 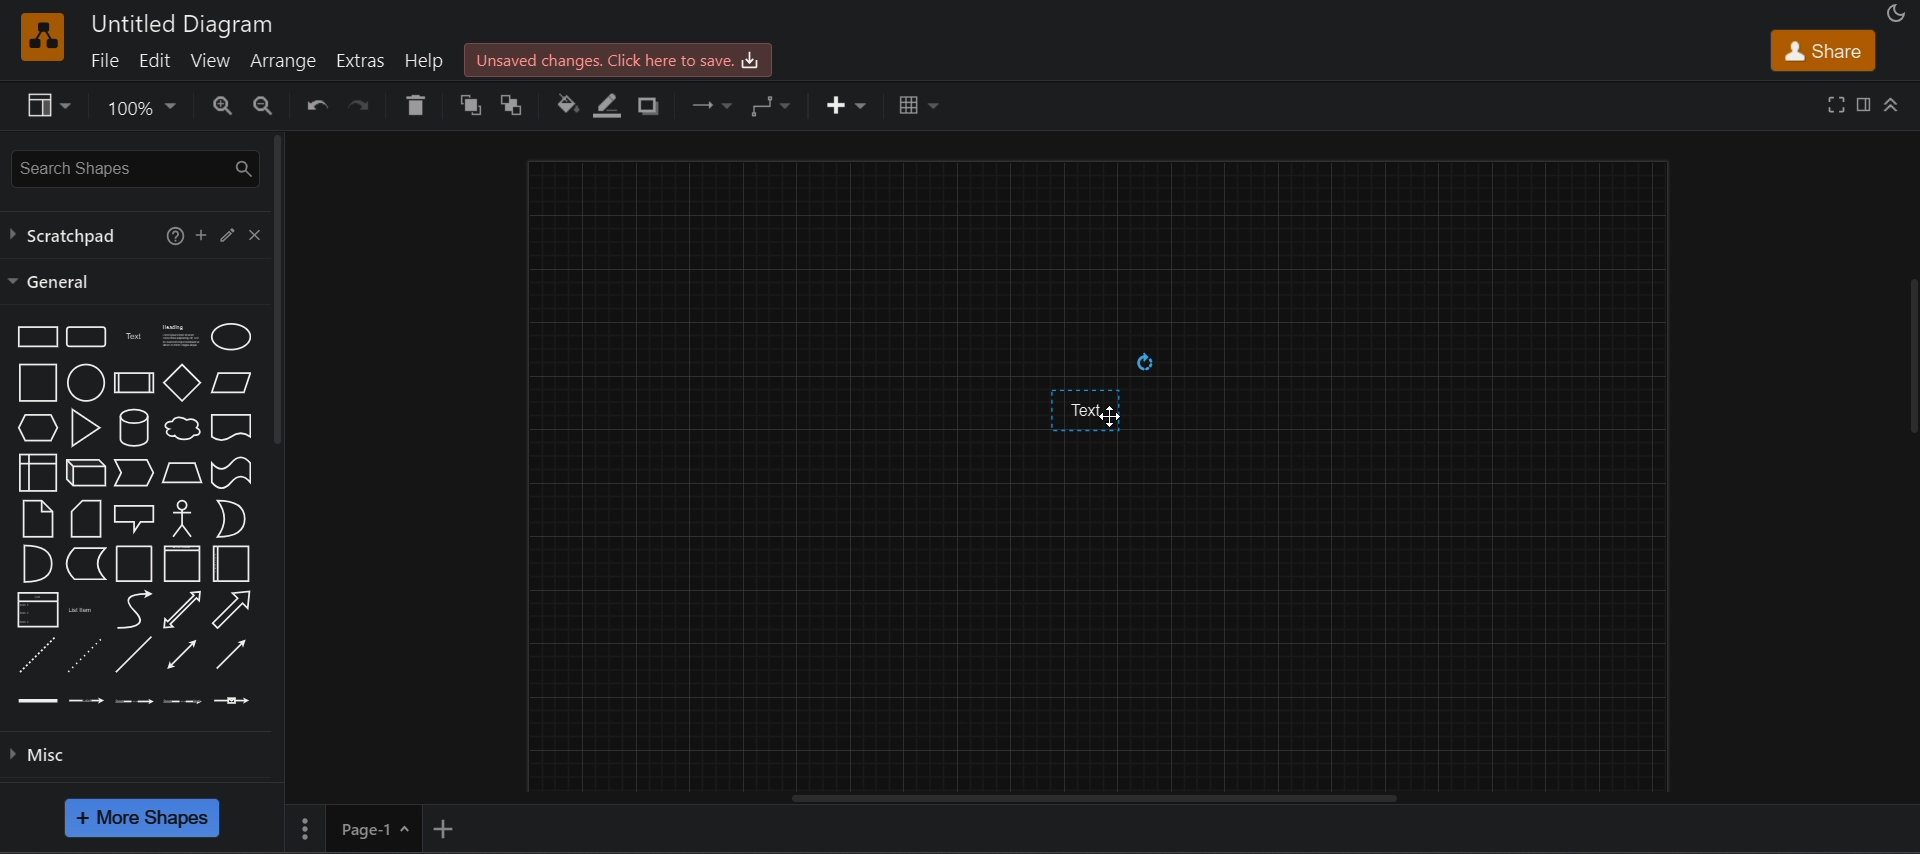 What do you see at coordinates (201, 234) in the screenshot?
I see `add` at bounding box center [201, 234].